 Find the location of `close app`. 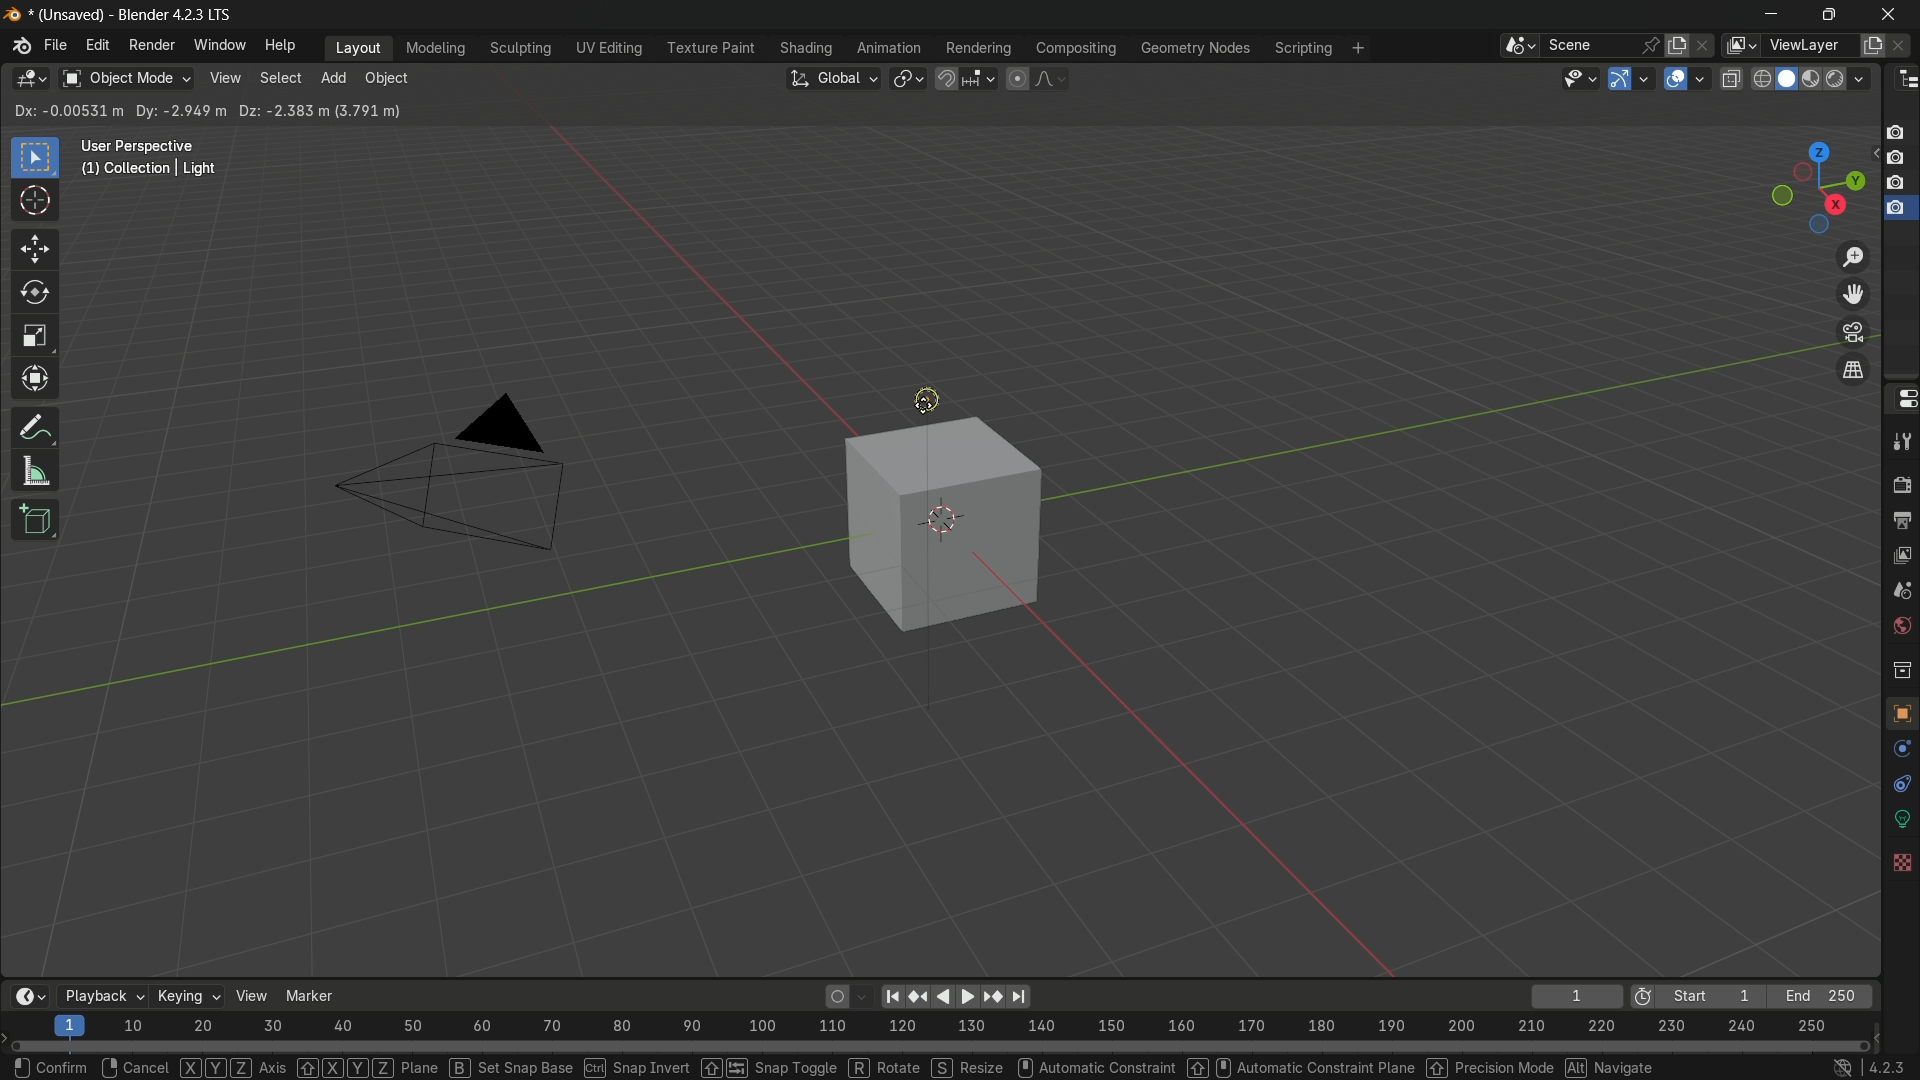

close app is located at coordinates (1882, 18).